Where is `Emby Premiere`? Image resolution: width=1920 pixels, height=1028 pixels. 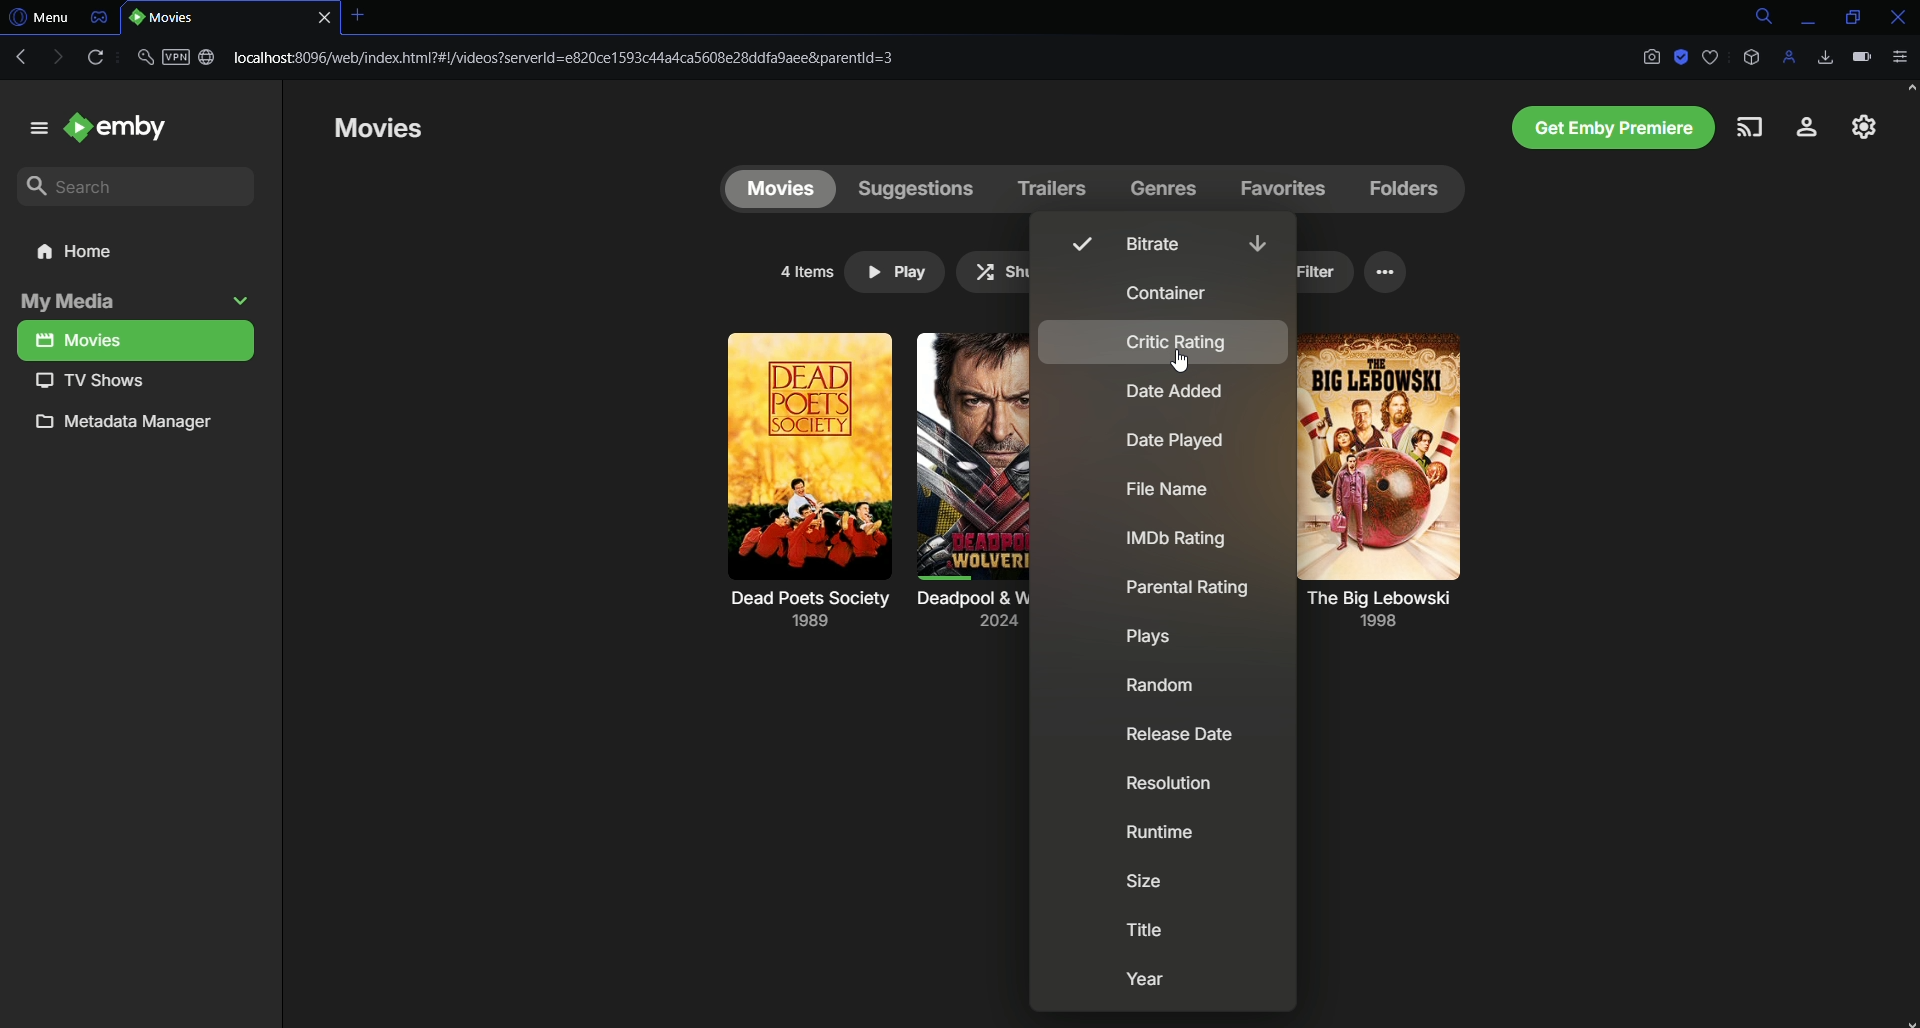 Emby Premiere is located at coordinates (1601, 125).